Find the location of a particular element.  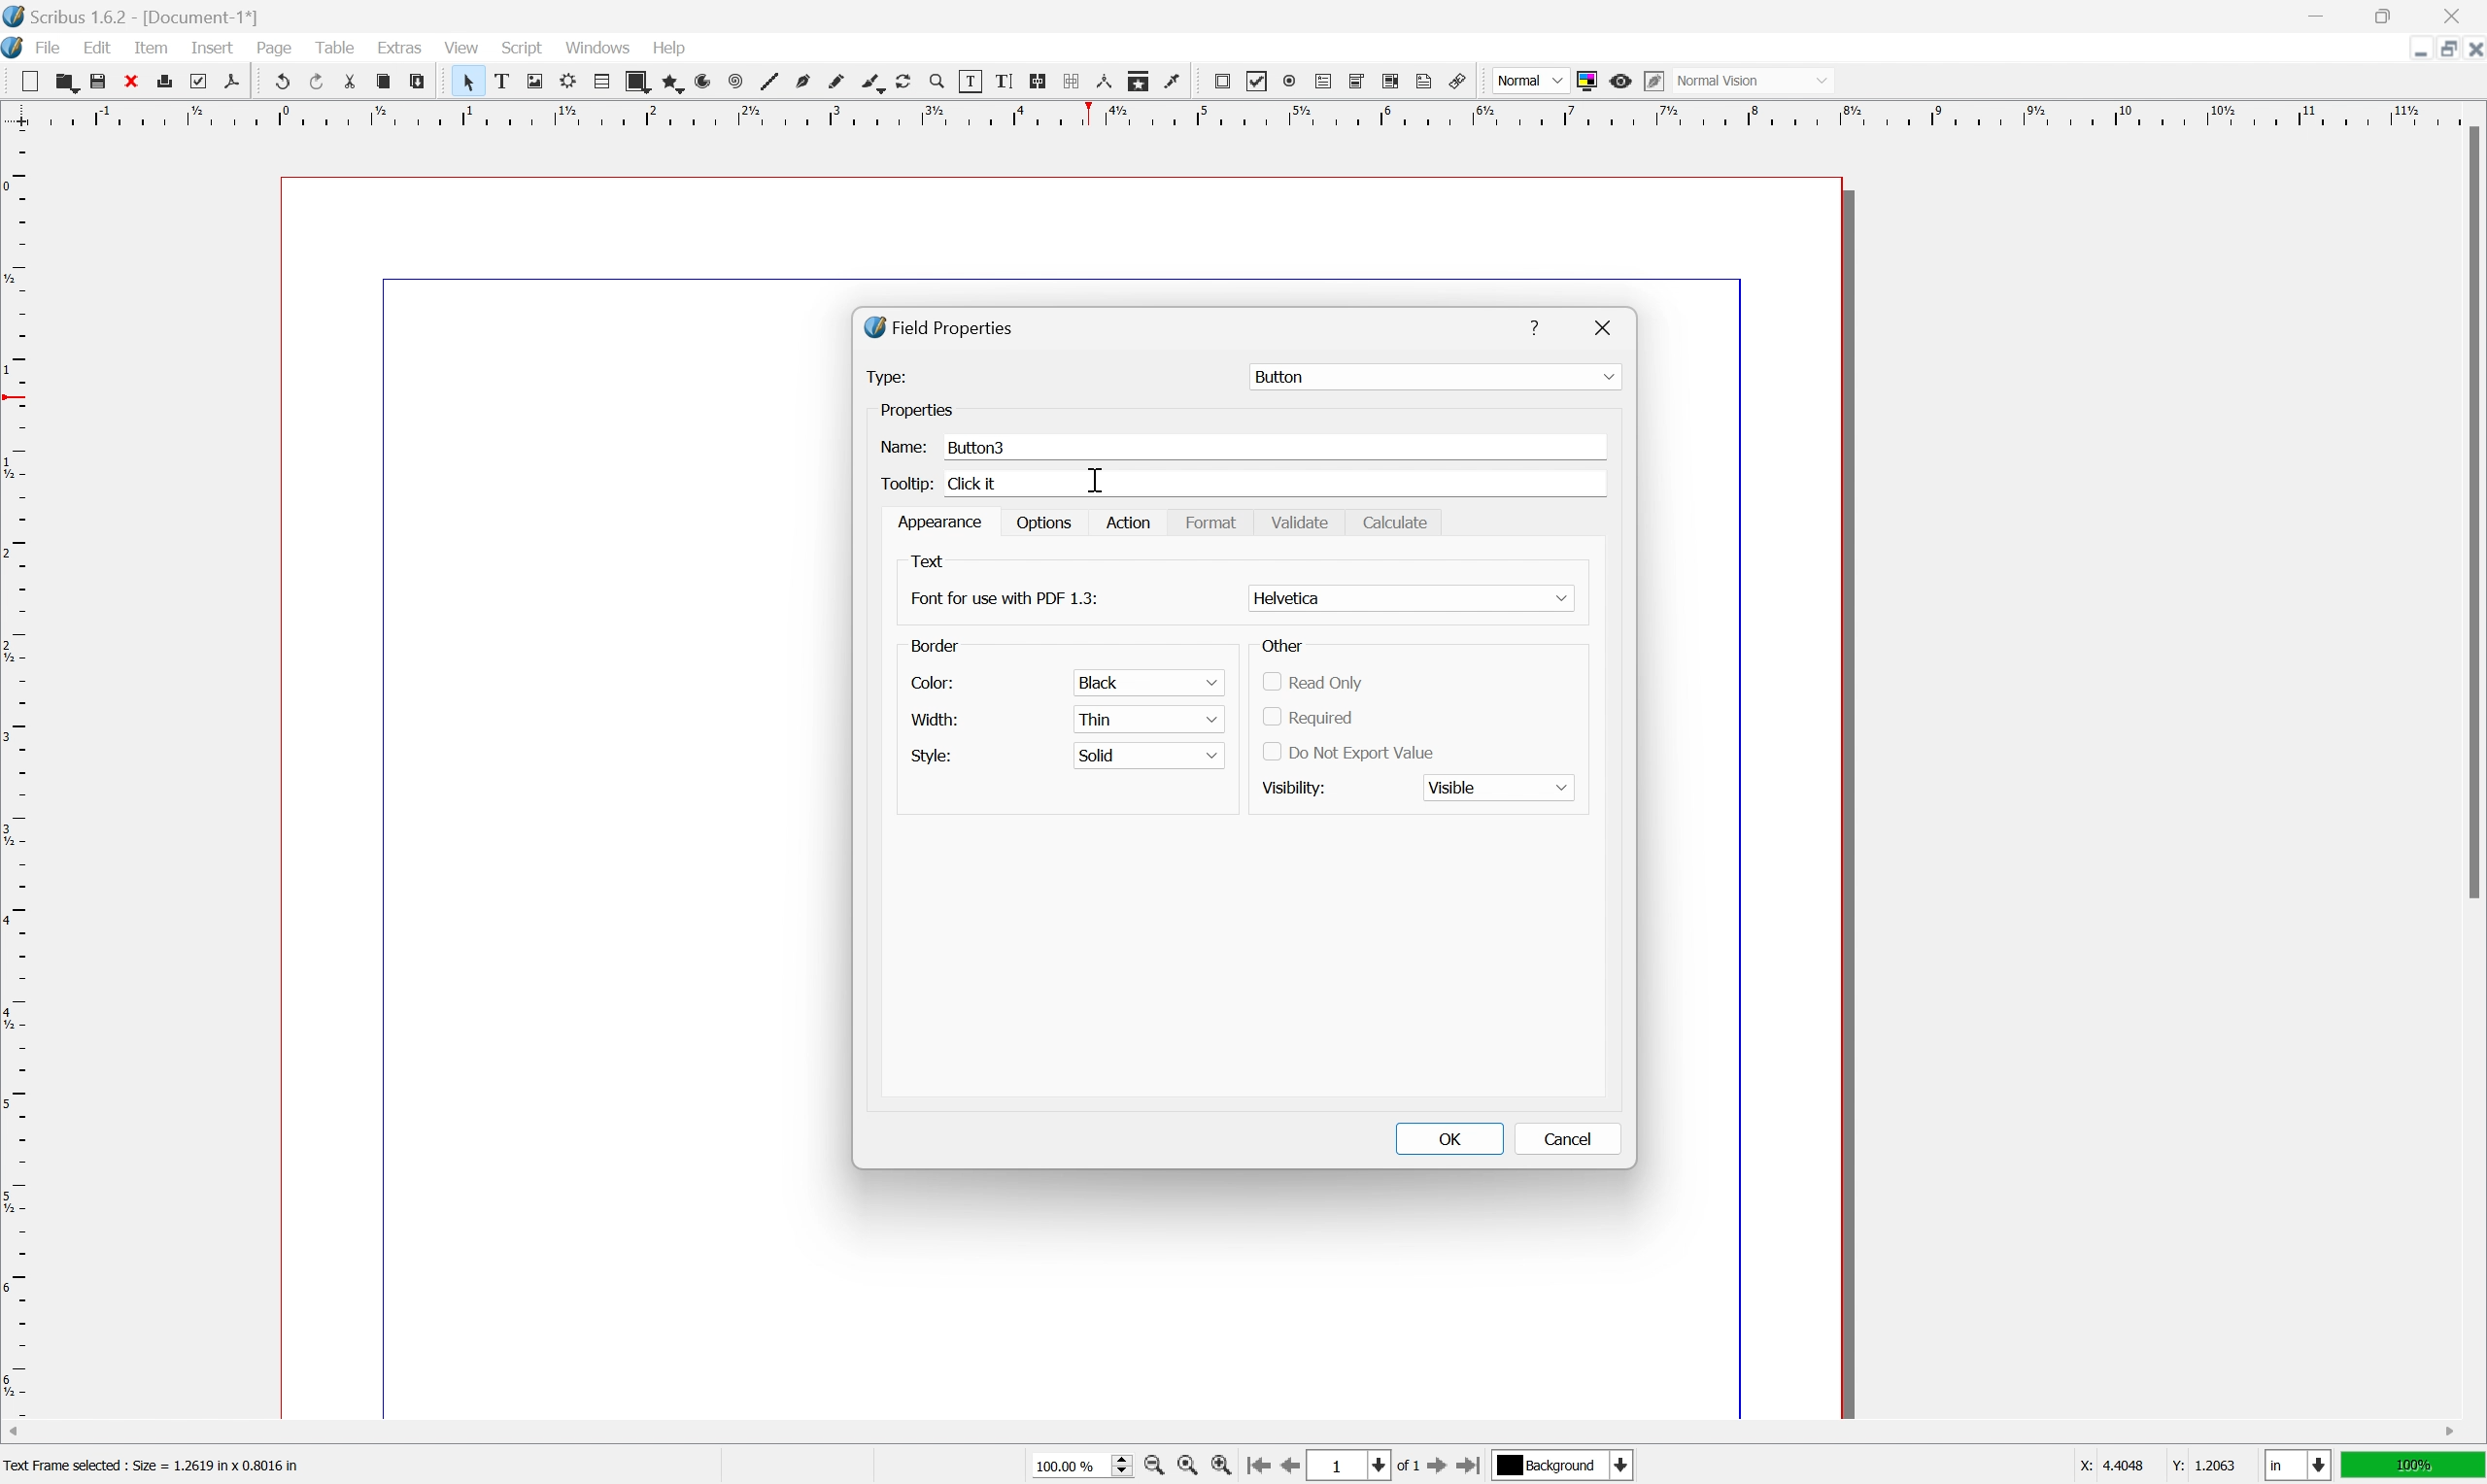

go to next page is located at coordinates (1435, 1467).